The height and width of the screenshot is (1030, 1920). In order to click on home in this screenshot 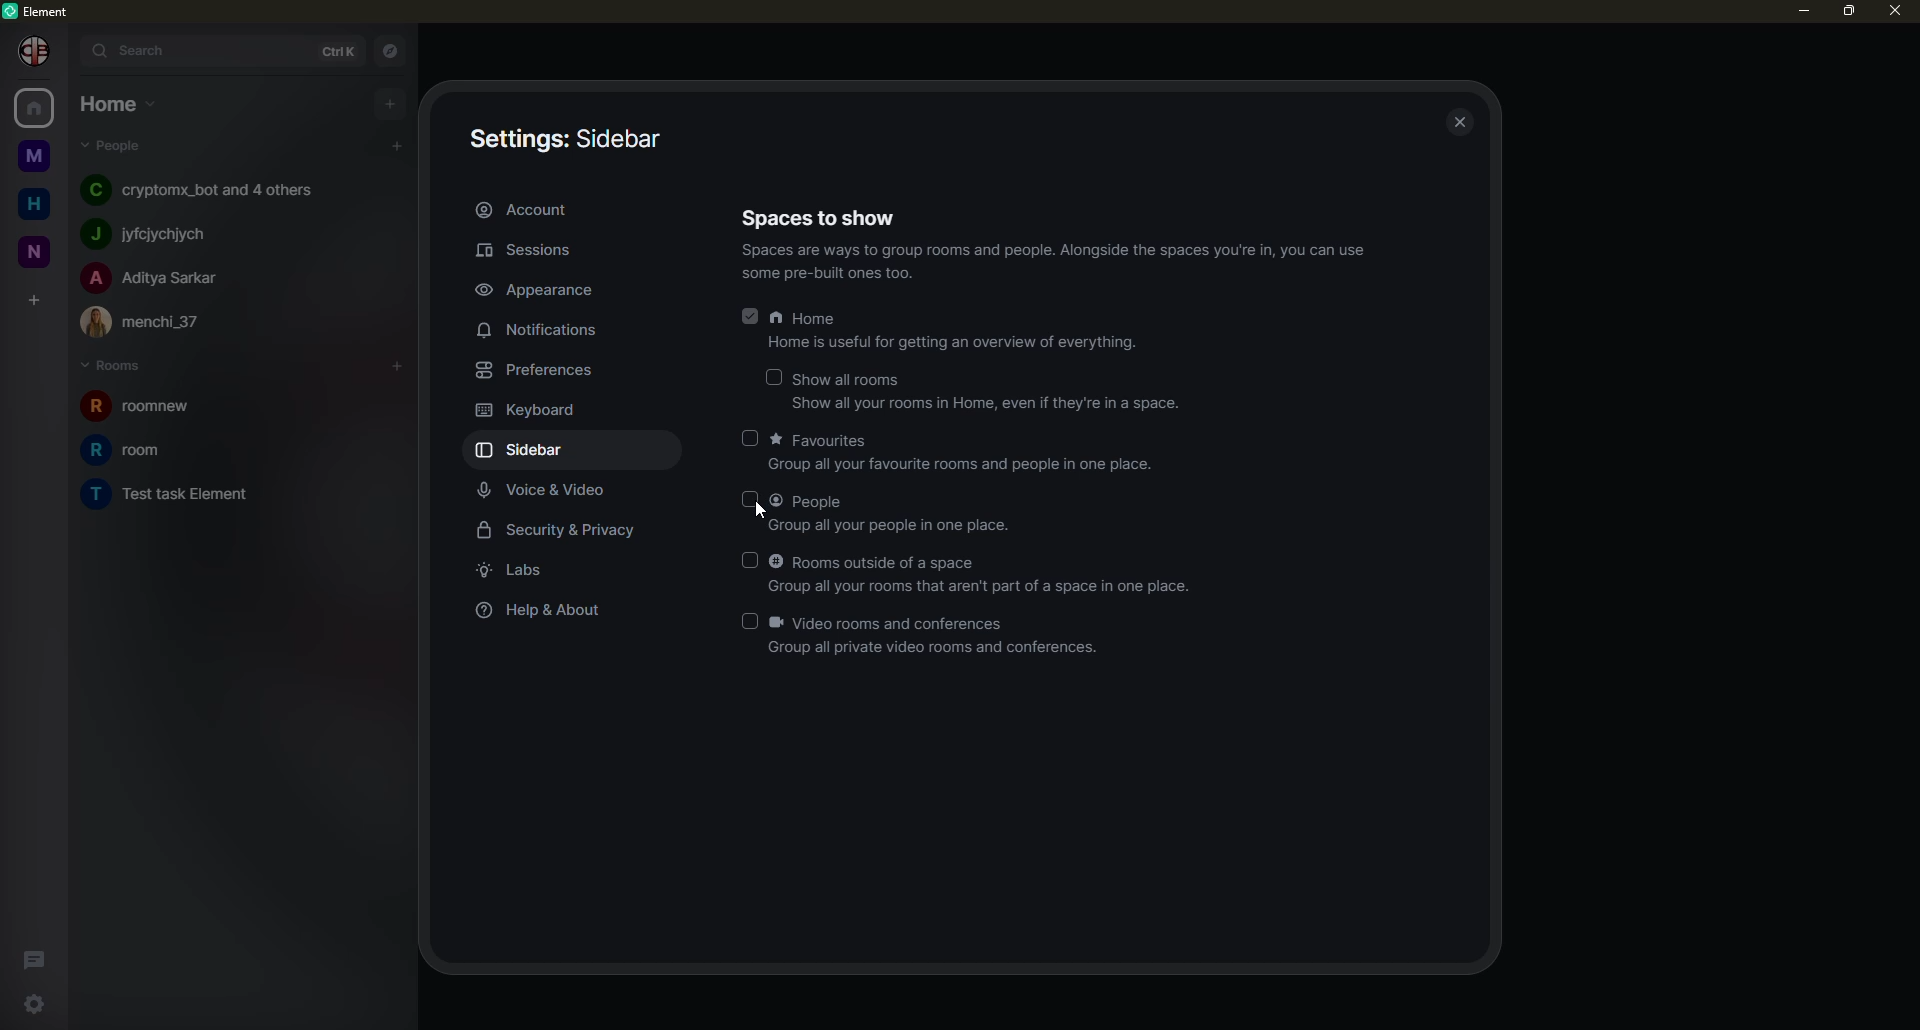, I will do `click(28, 201)`.